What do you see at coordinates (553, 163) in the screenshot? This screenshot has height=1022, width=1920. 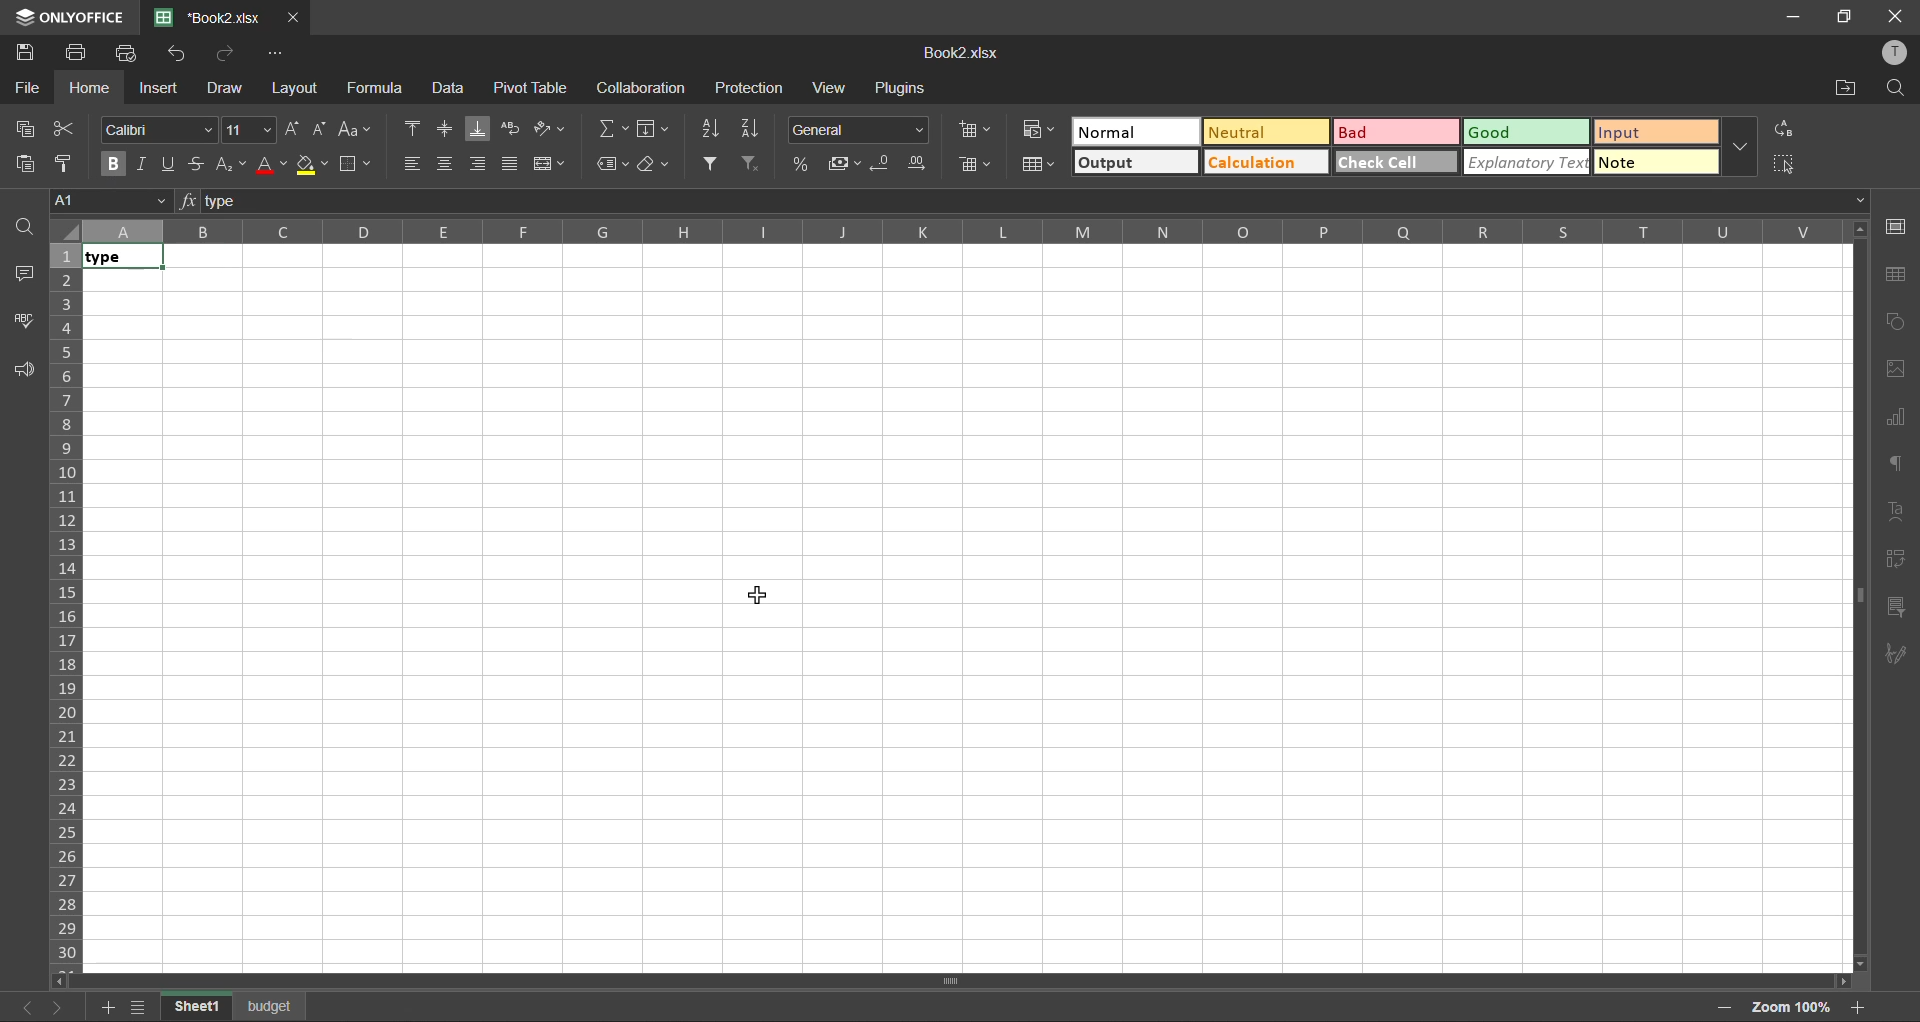 I see `merge and center` at bounding box center [553, 163].